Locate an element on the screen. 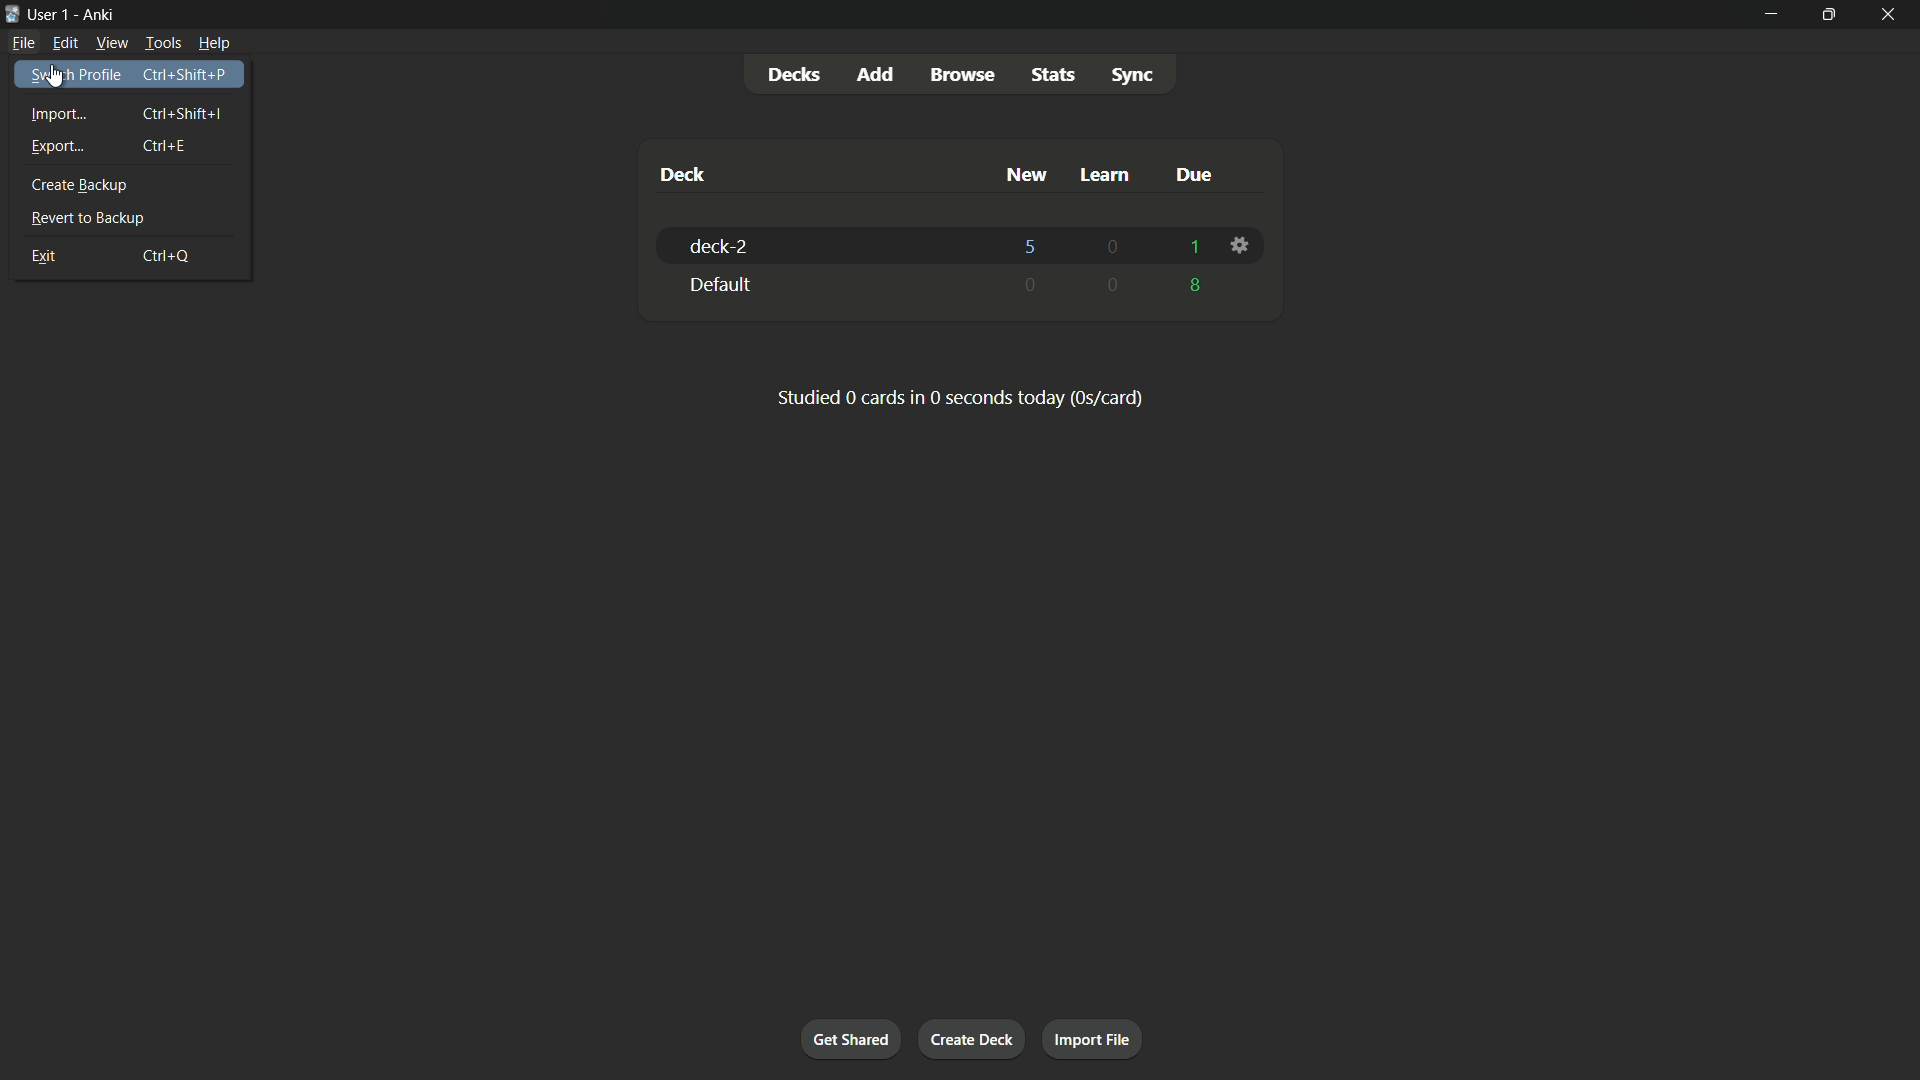 This screenshot has height=1080, width=1920. help is located at coordinates (215, 43).